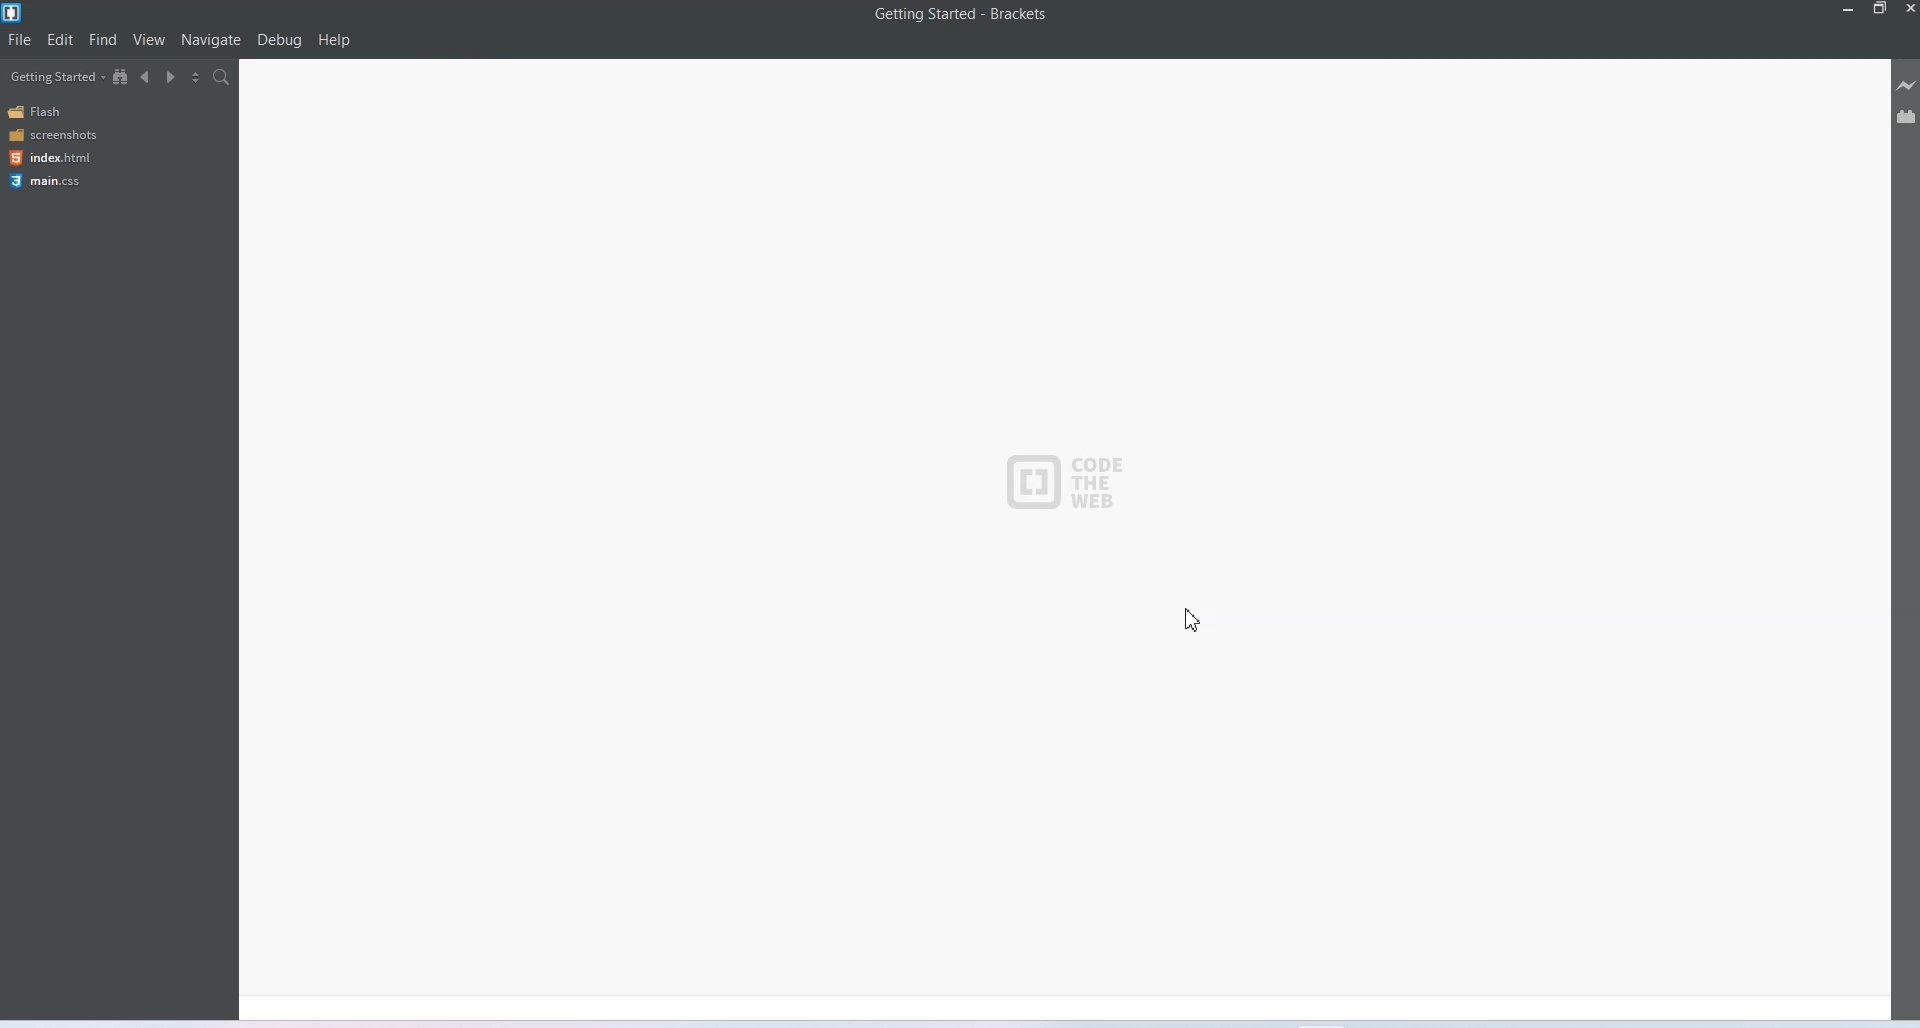  I want to click on Extension manager, so click(1906, 116).